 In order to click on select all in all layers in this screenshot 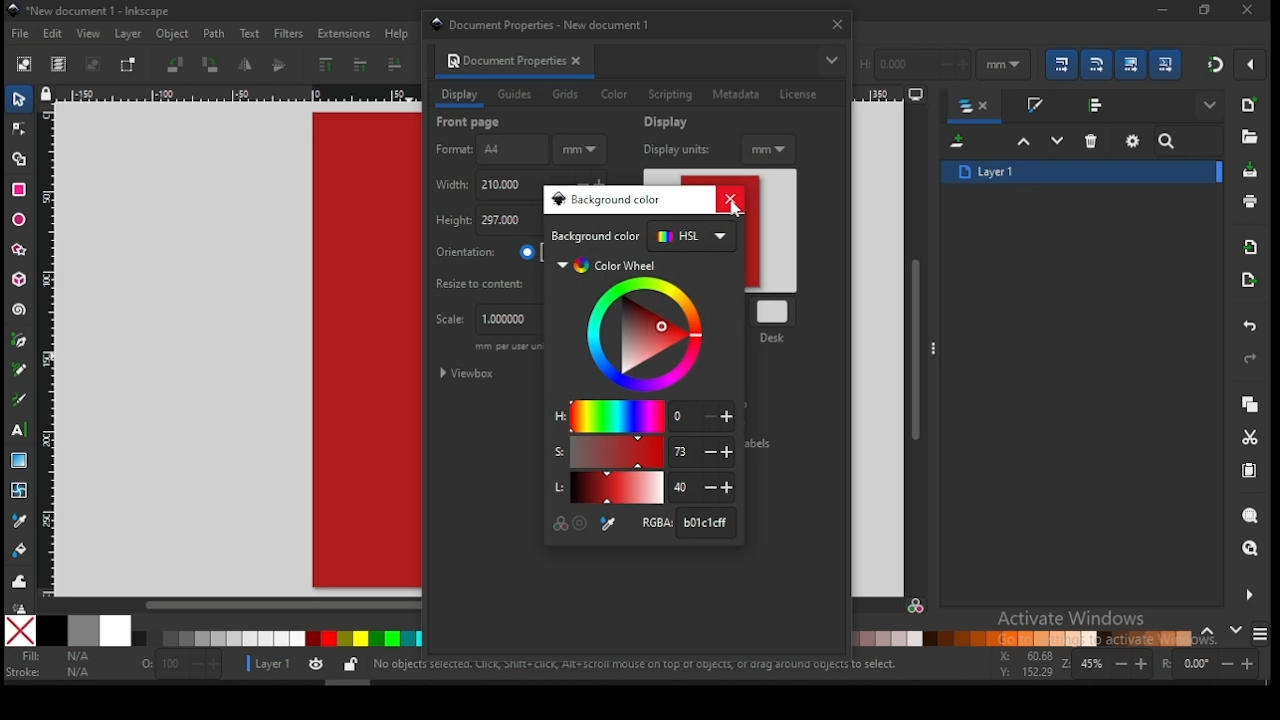, I will do `click(59, 65)`.